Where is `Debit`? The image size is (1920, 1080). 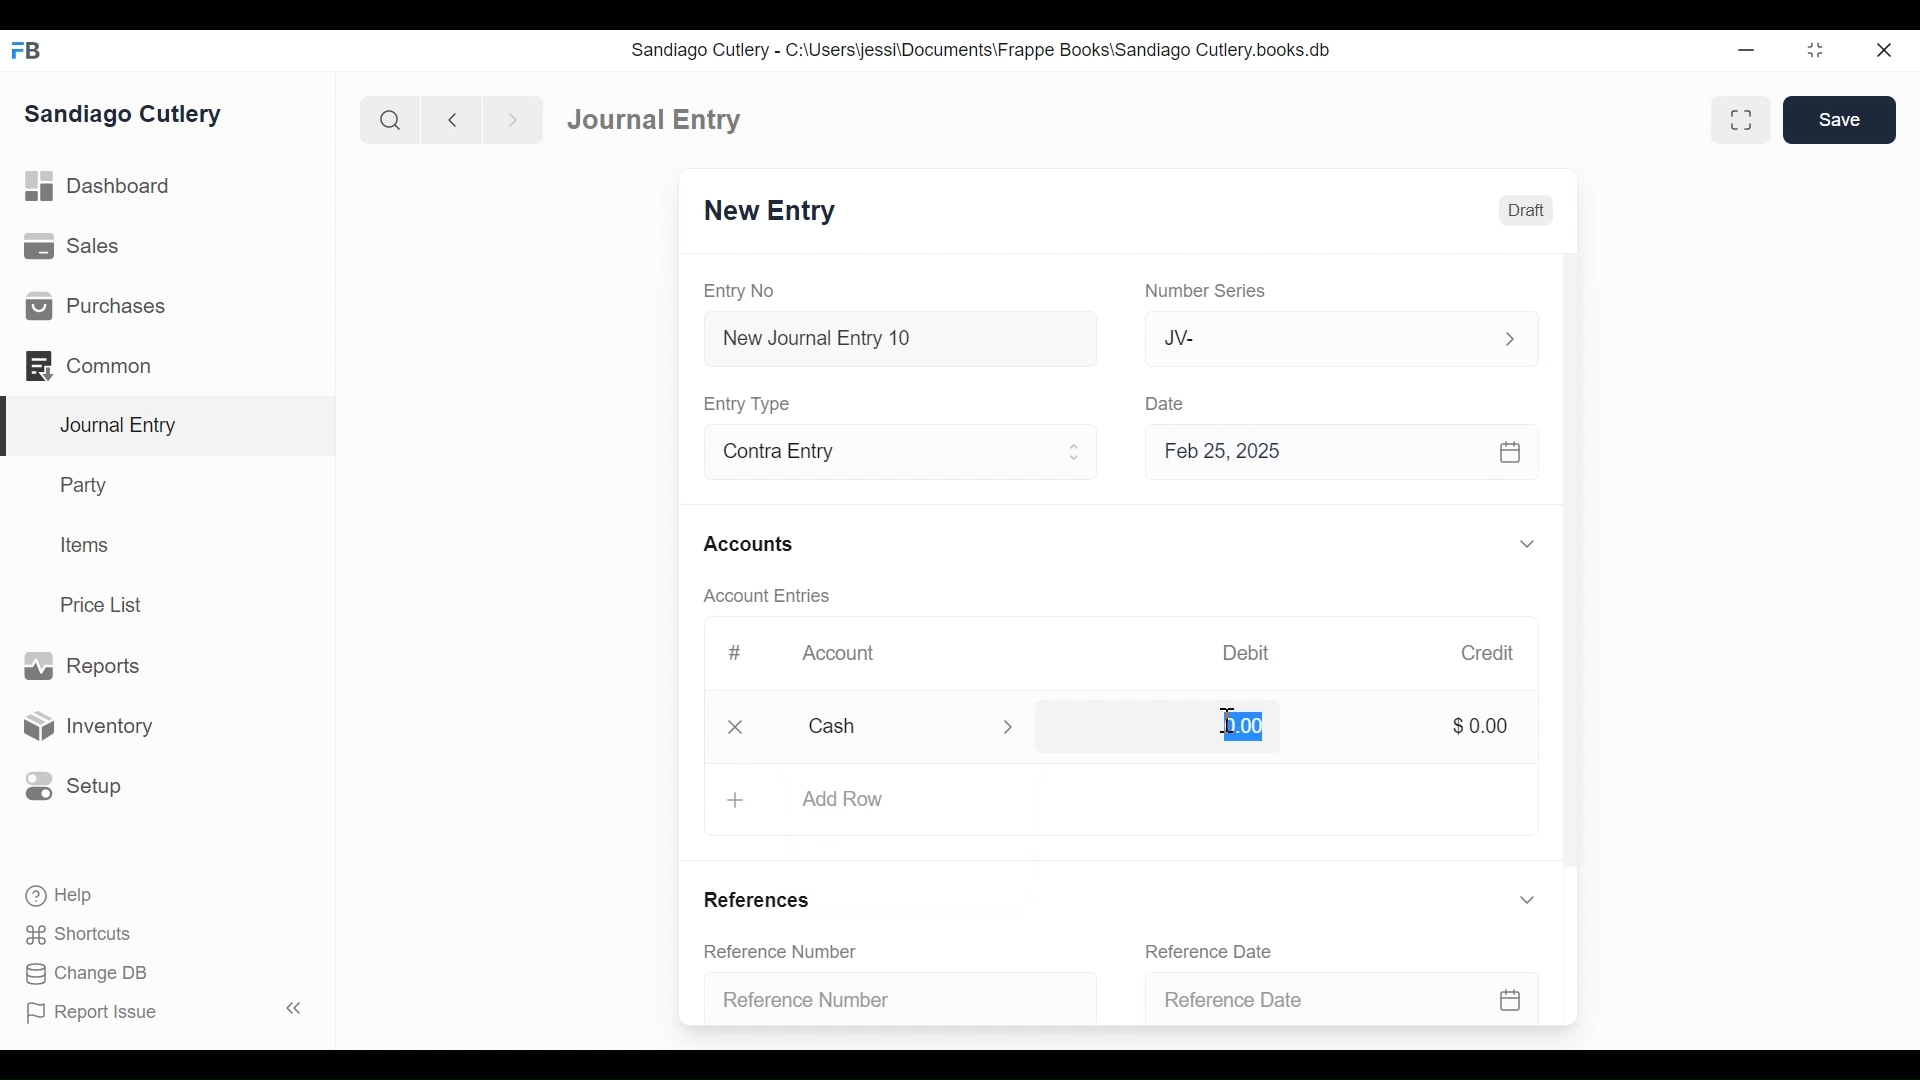
Debit is located at coordinates (1254, 653).